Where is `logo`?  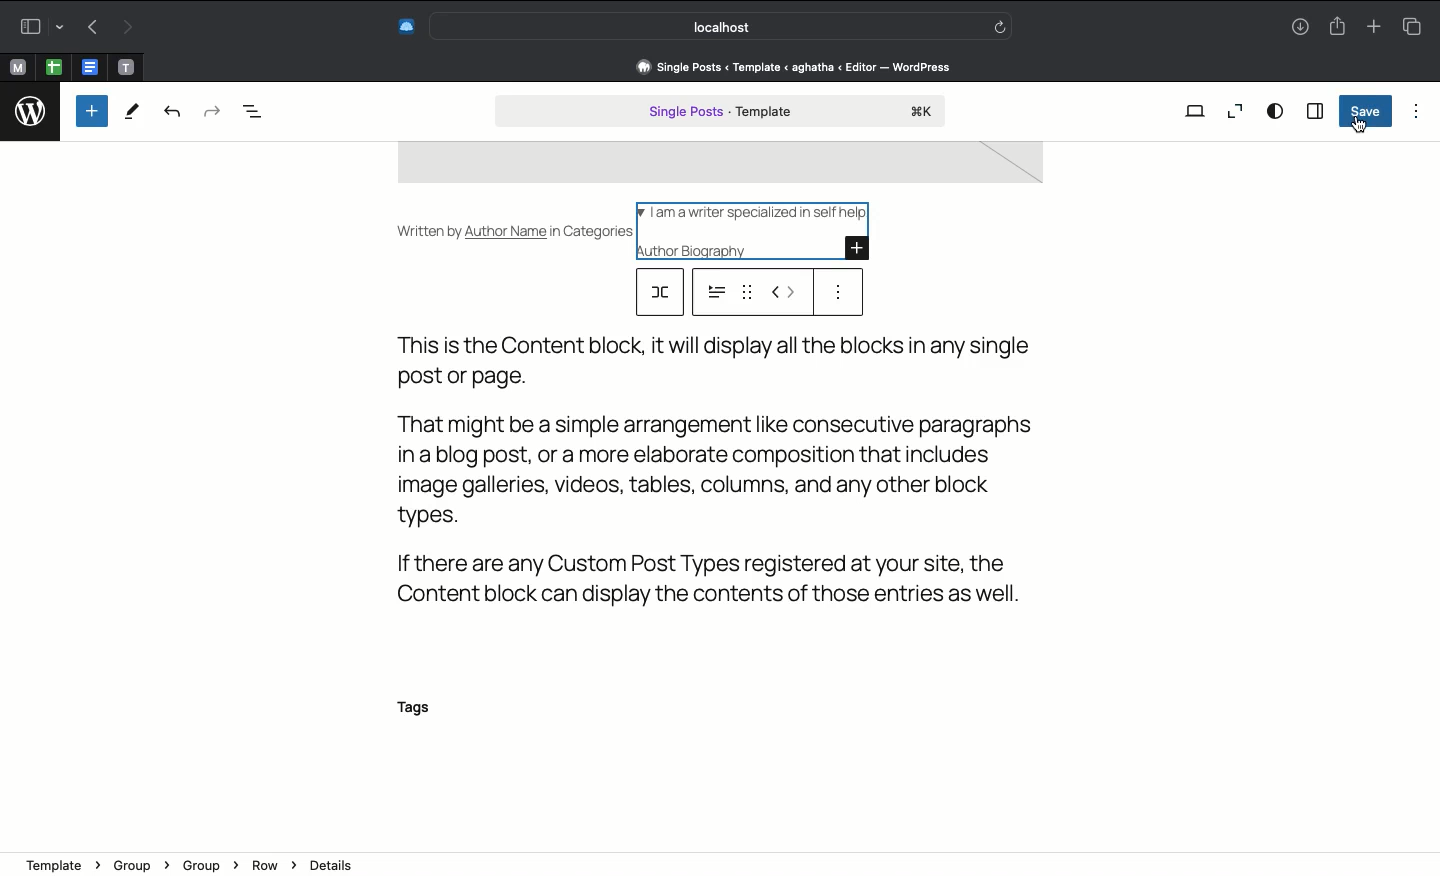 logo is located at coordinates (32, 107).